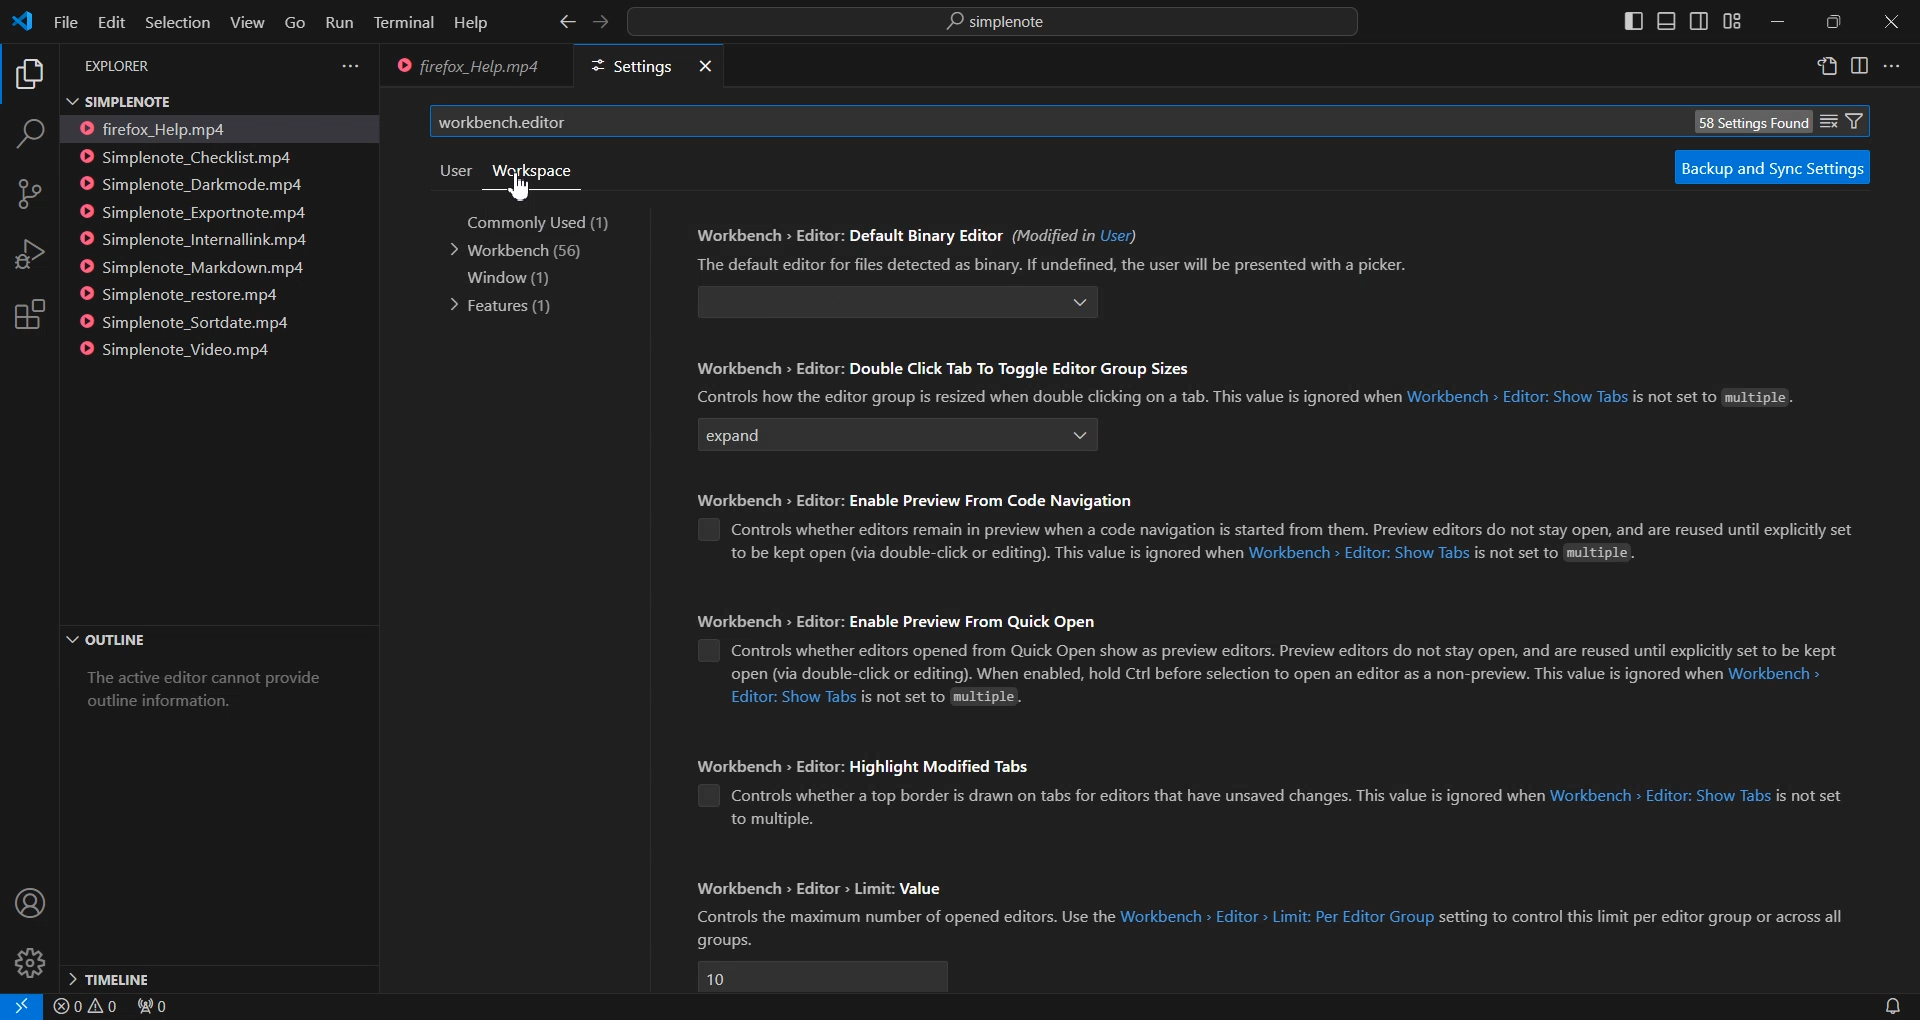 The width and height of the screenshot is (1920, 1020). I want to click on to be kept open (via double-click or editing). This value is ignored when, so click(982, 554).